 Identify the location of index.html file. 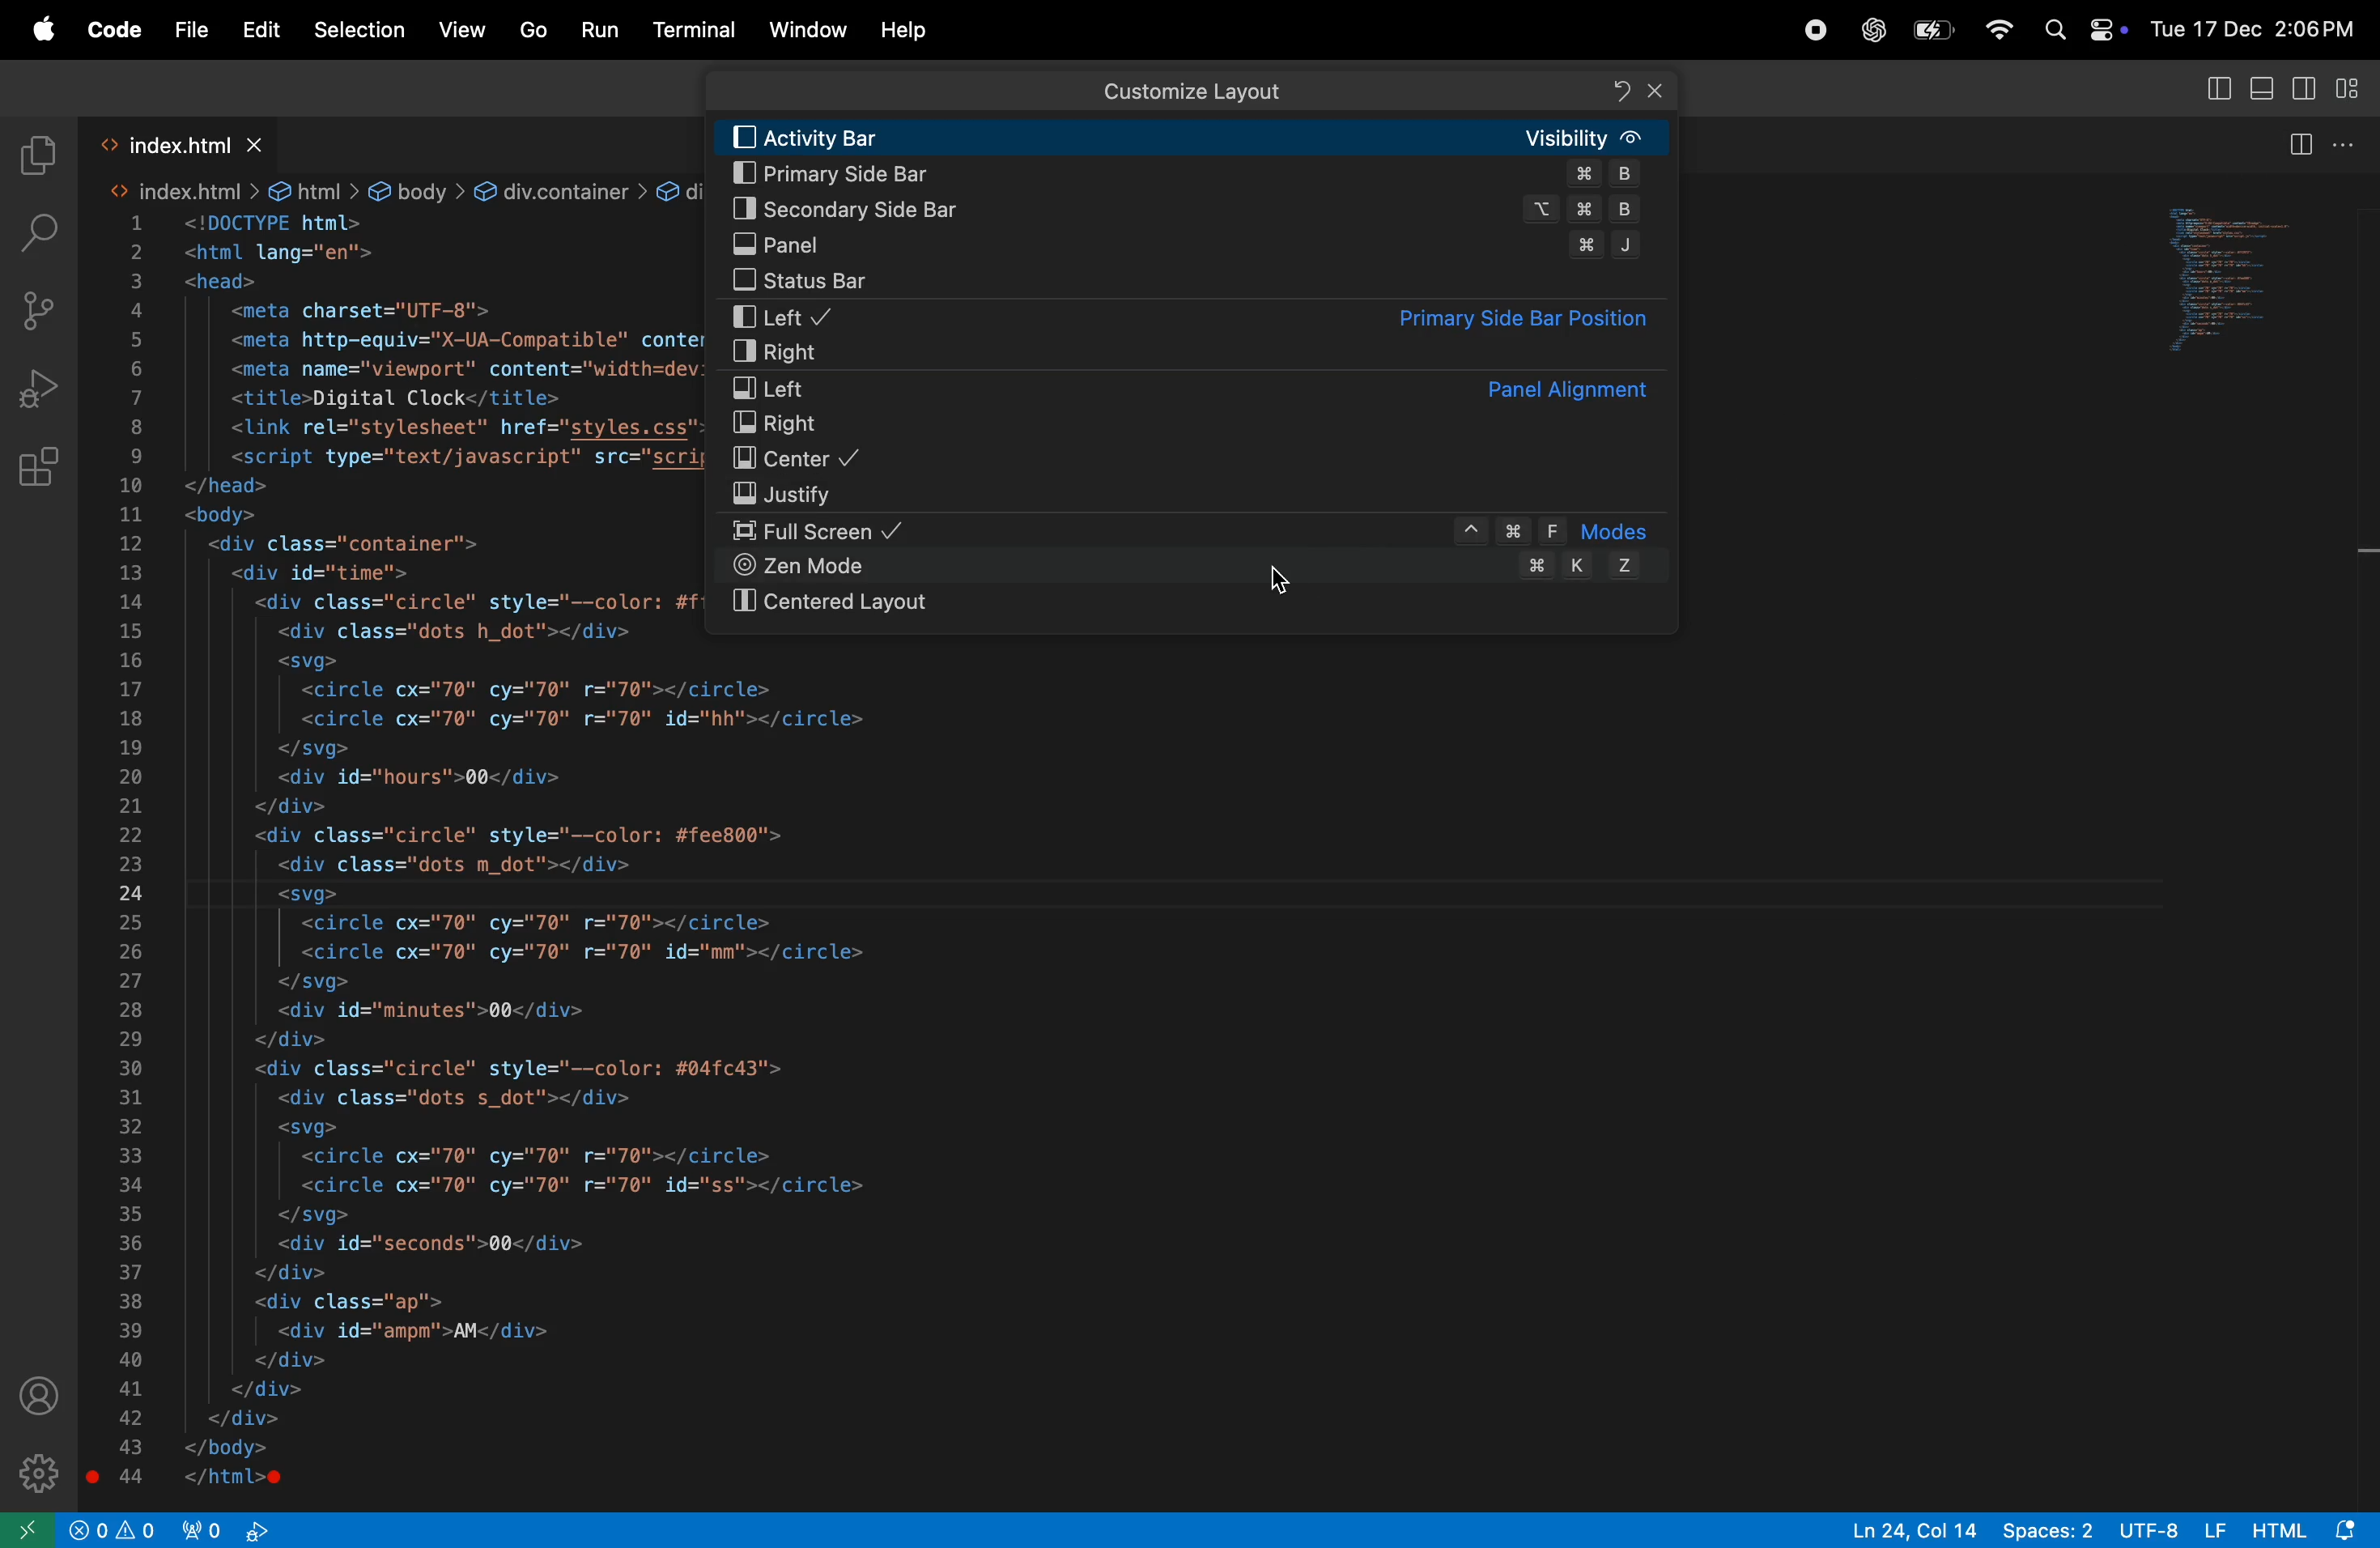
(182, 144).